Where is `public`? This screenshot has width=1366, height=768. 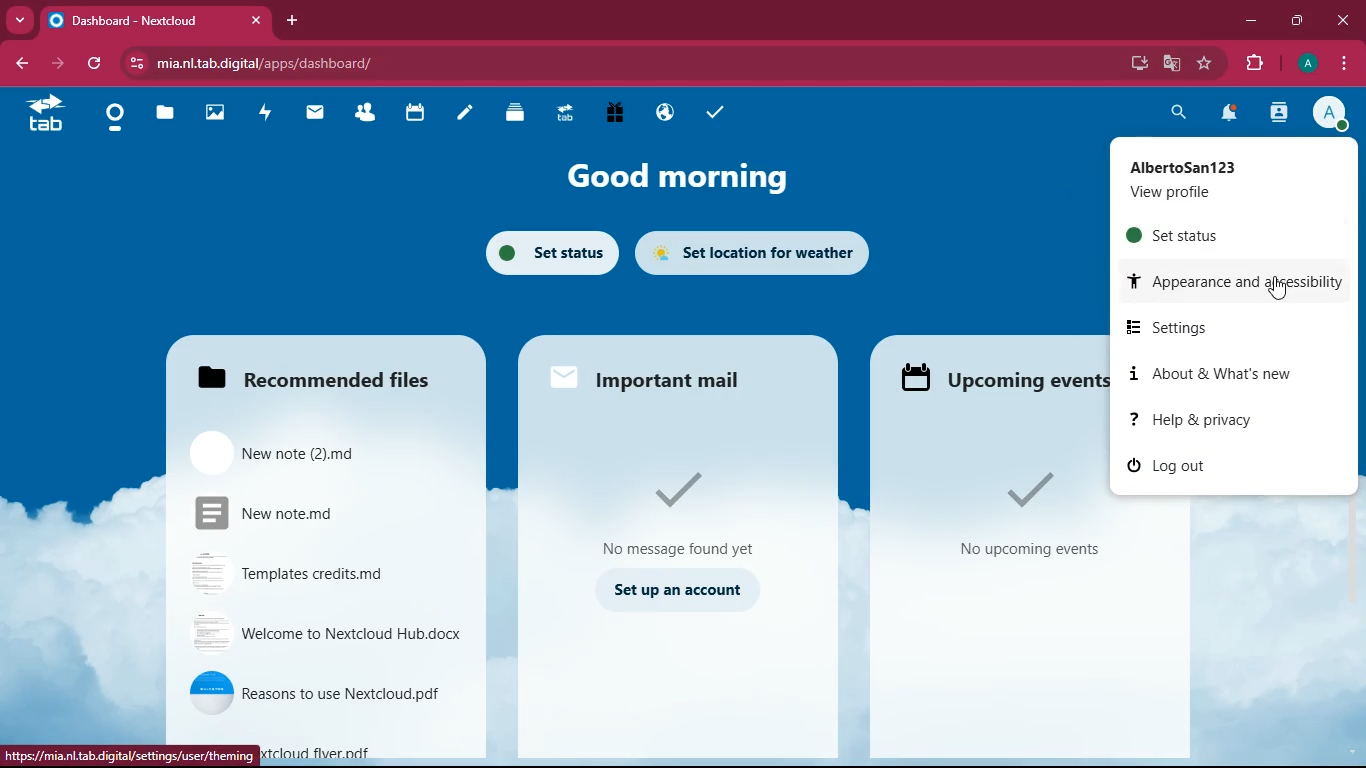
public is located at coordinates (668, 113).